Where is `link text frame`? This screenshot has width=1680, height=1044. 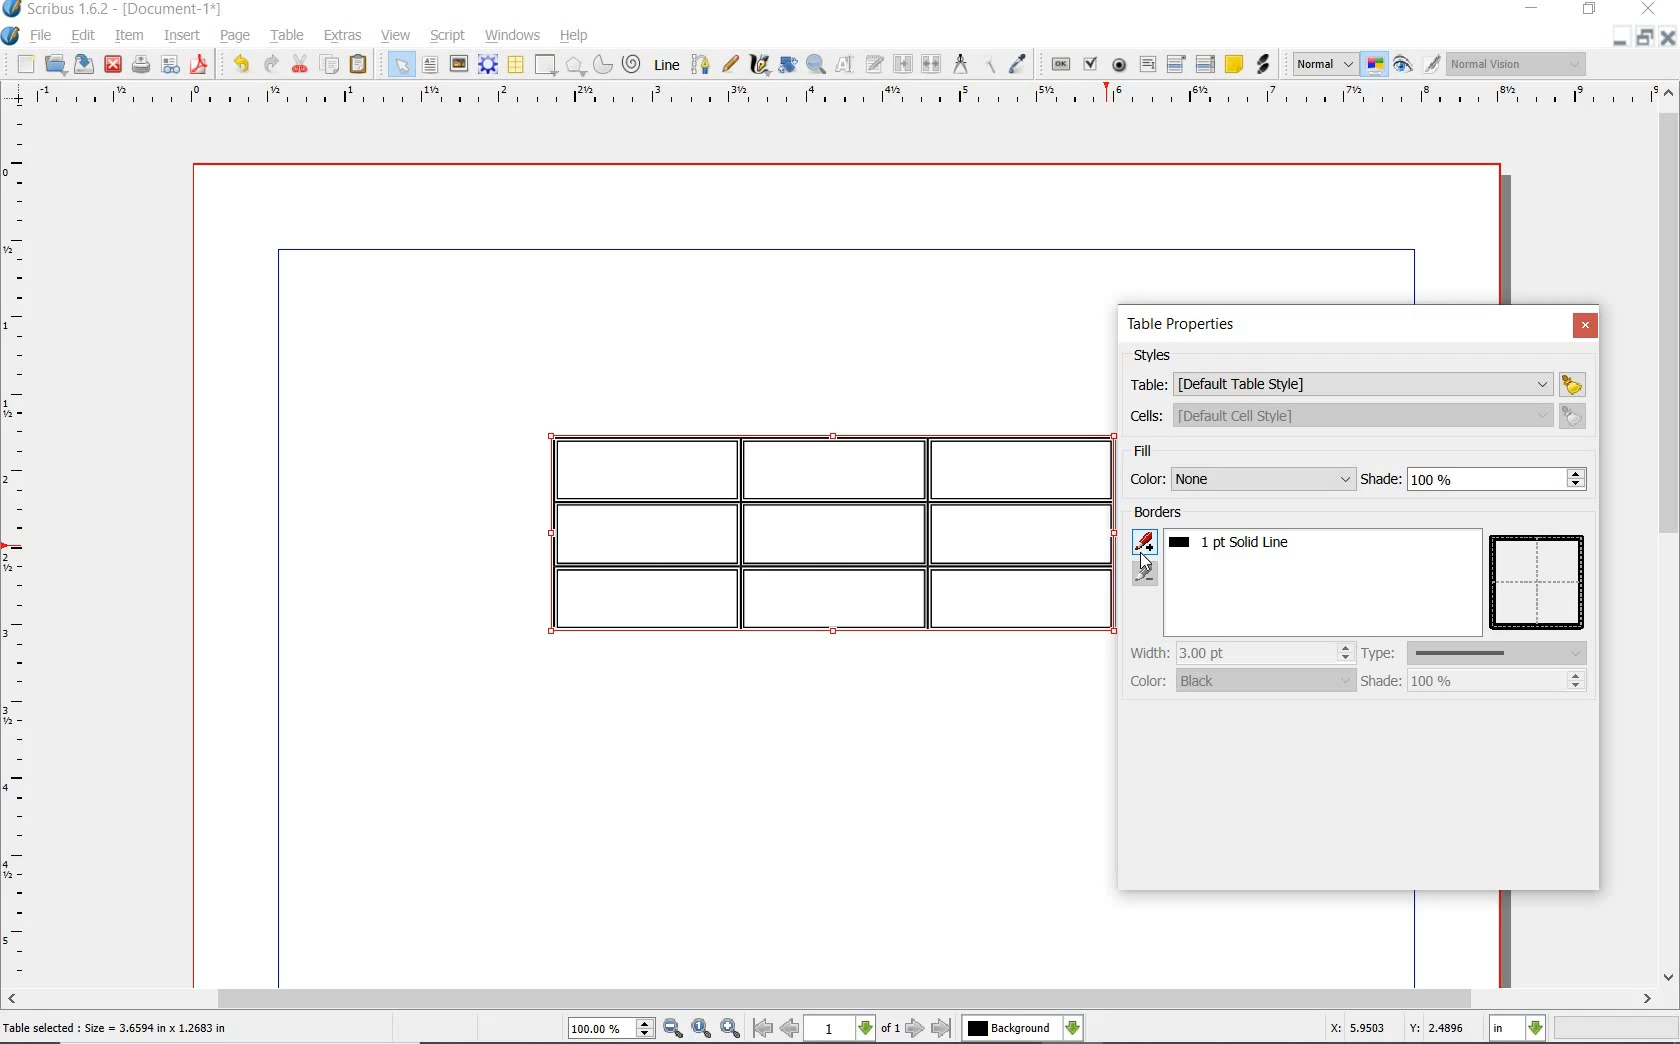
link text frame is located at coordinates (902, 64).